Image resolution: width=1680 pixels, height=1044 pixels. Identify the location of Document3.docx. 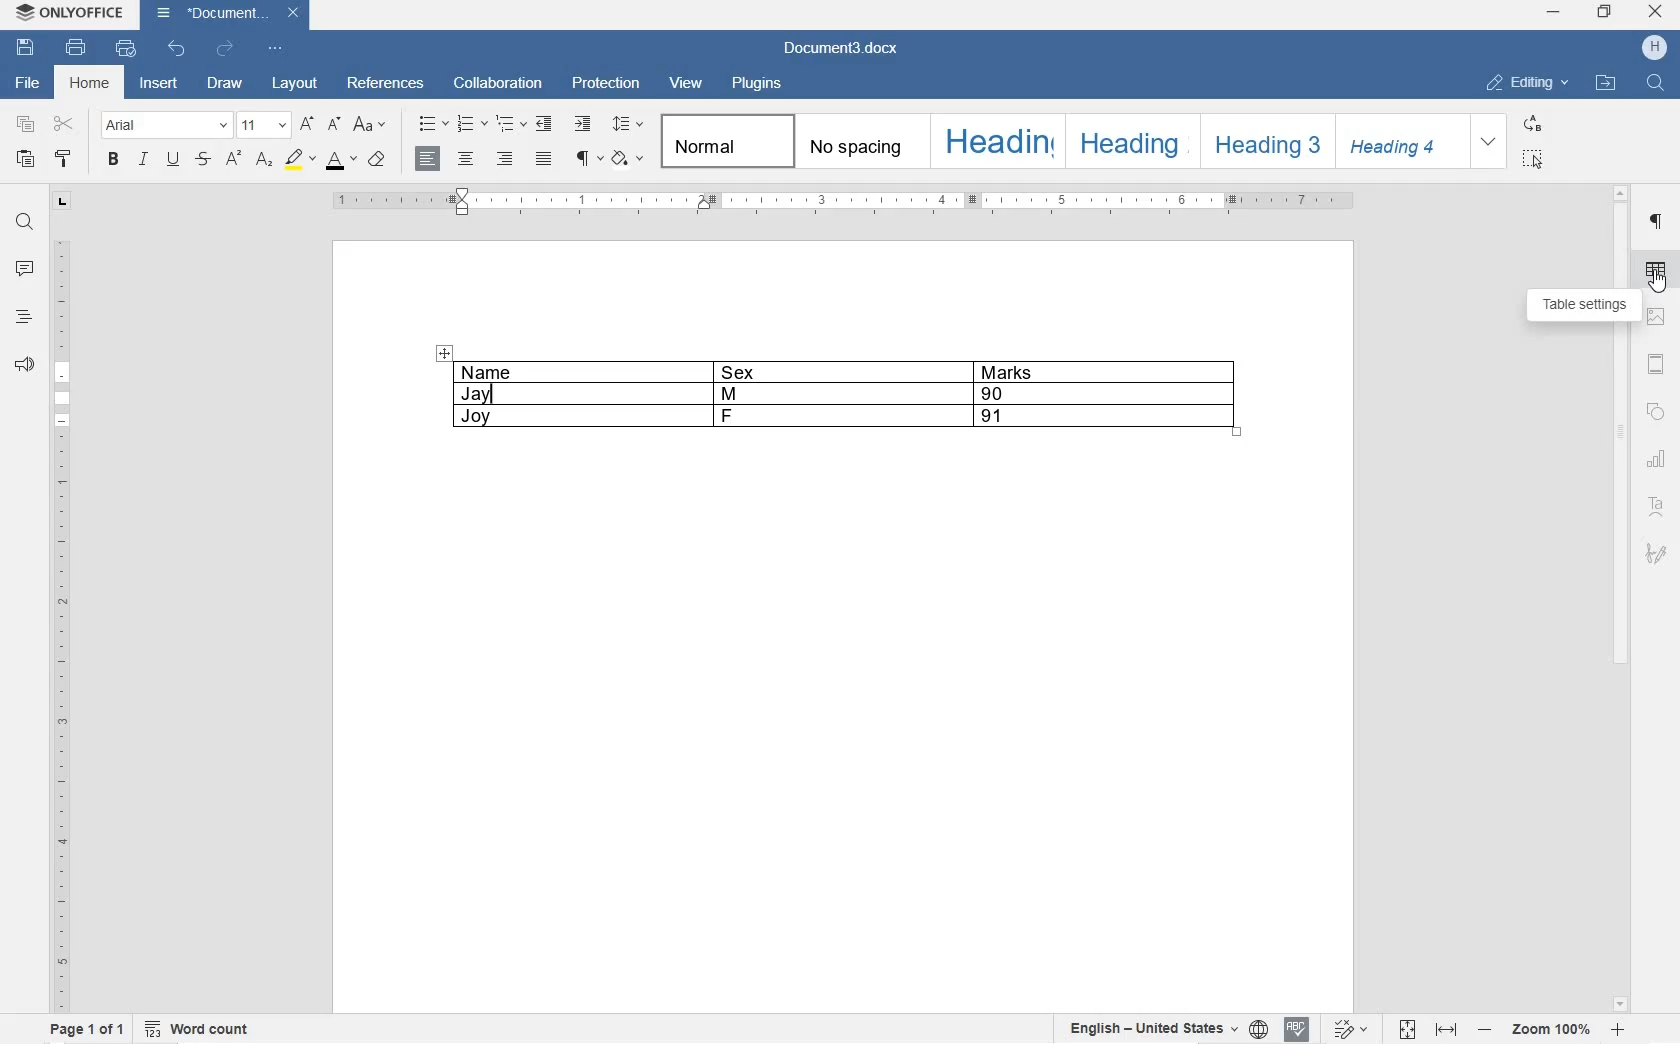
(848, 47).